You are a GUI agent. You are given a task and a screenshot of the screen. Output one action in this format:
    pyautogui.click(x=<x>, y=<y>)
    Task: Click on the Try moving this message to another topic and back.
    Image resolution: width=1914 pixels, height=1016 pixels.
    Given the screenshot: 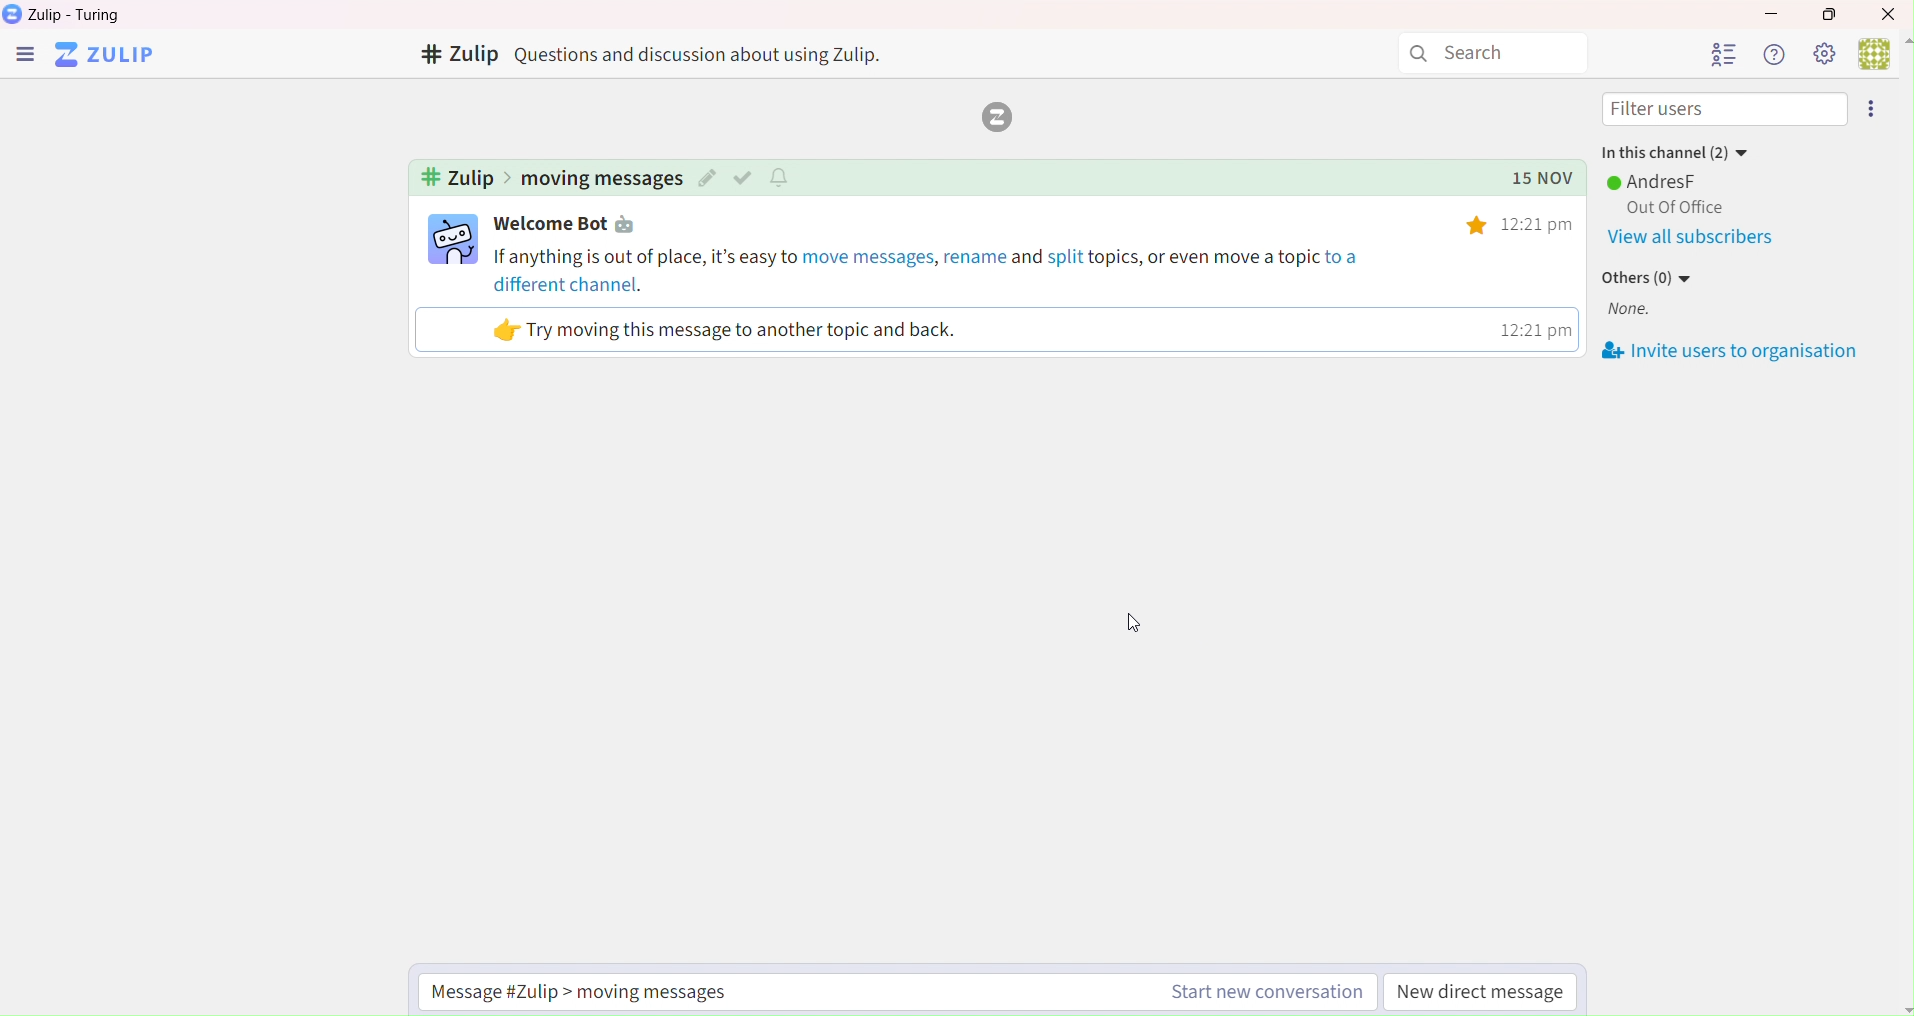 What is the action you would take?
    pyautogui.click(x=727, y=330)
    